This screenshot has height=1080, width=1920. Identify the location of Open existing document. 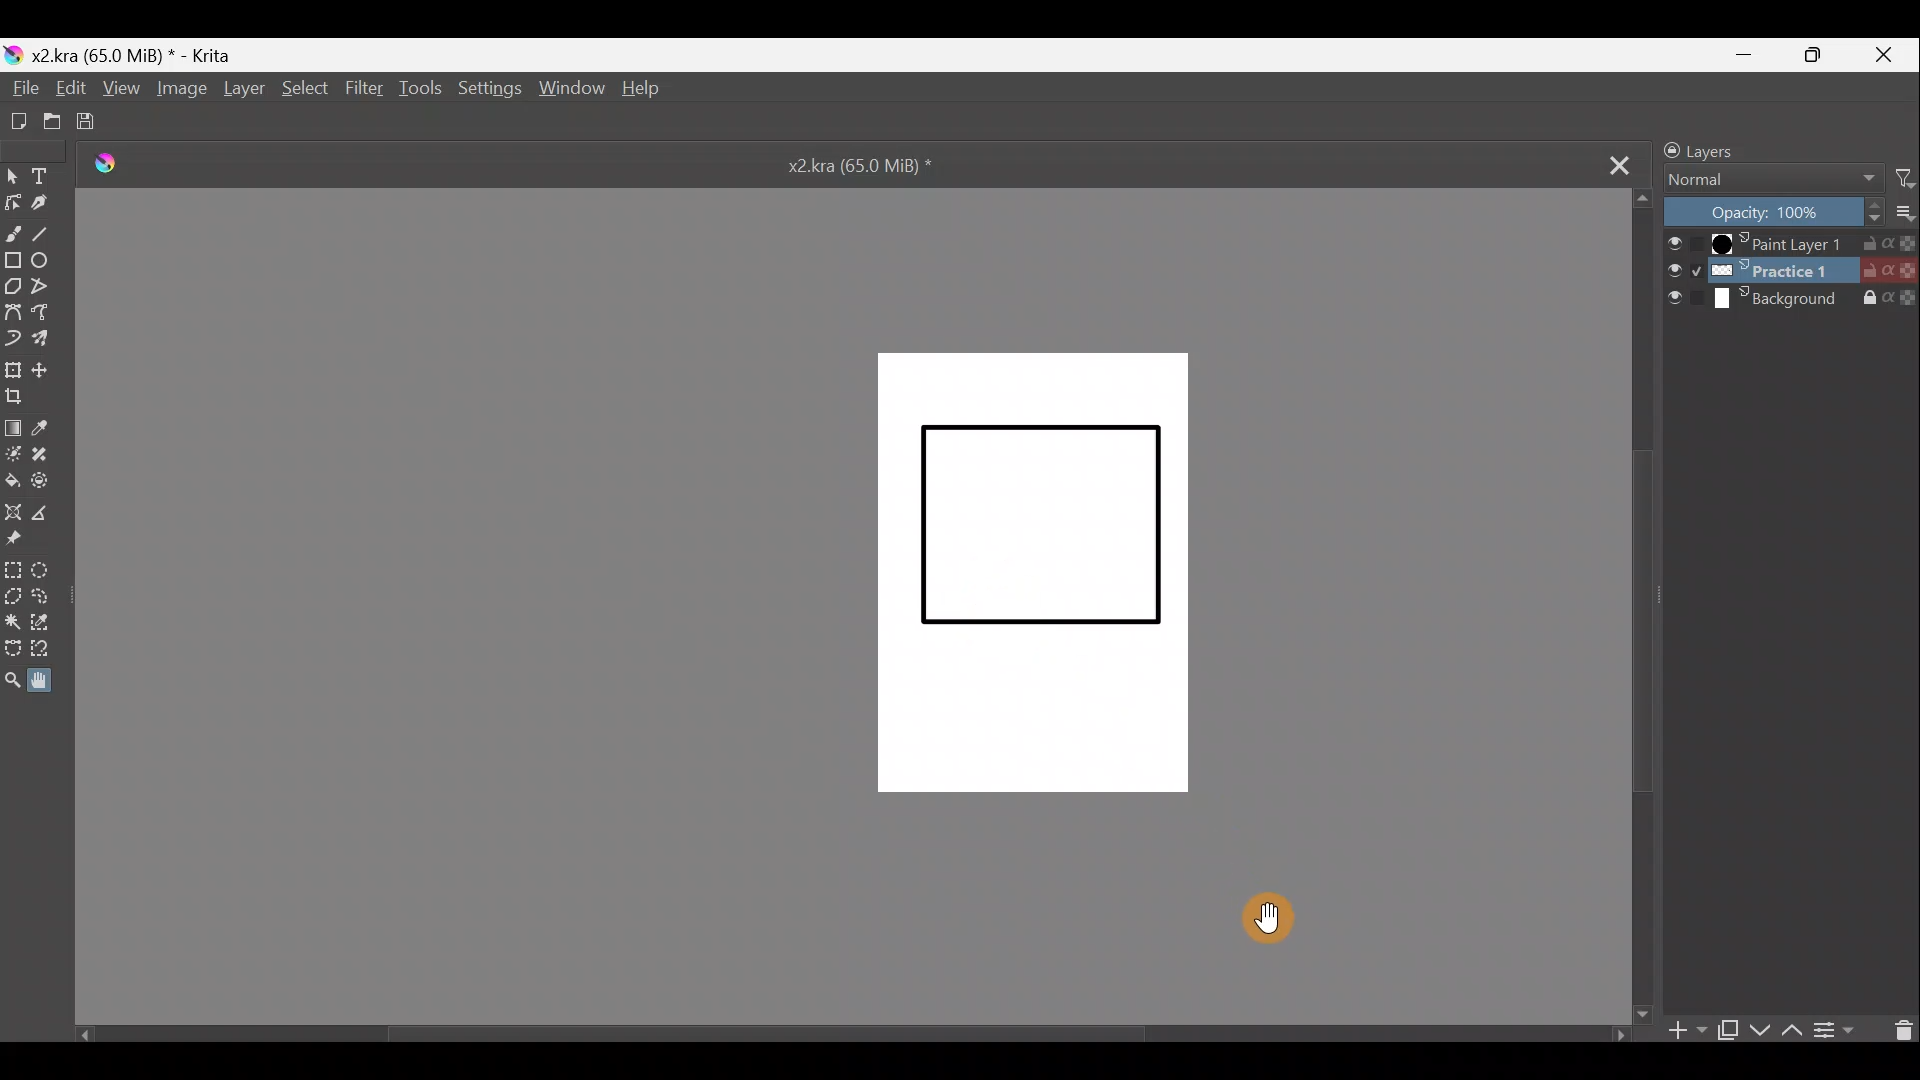
(53, 123).